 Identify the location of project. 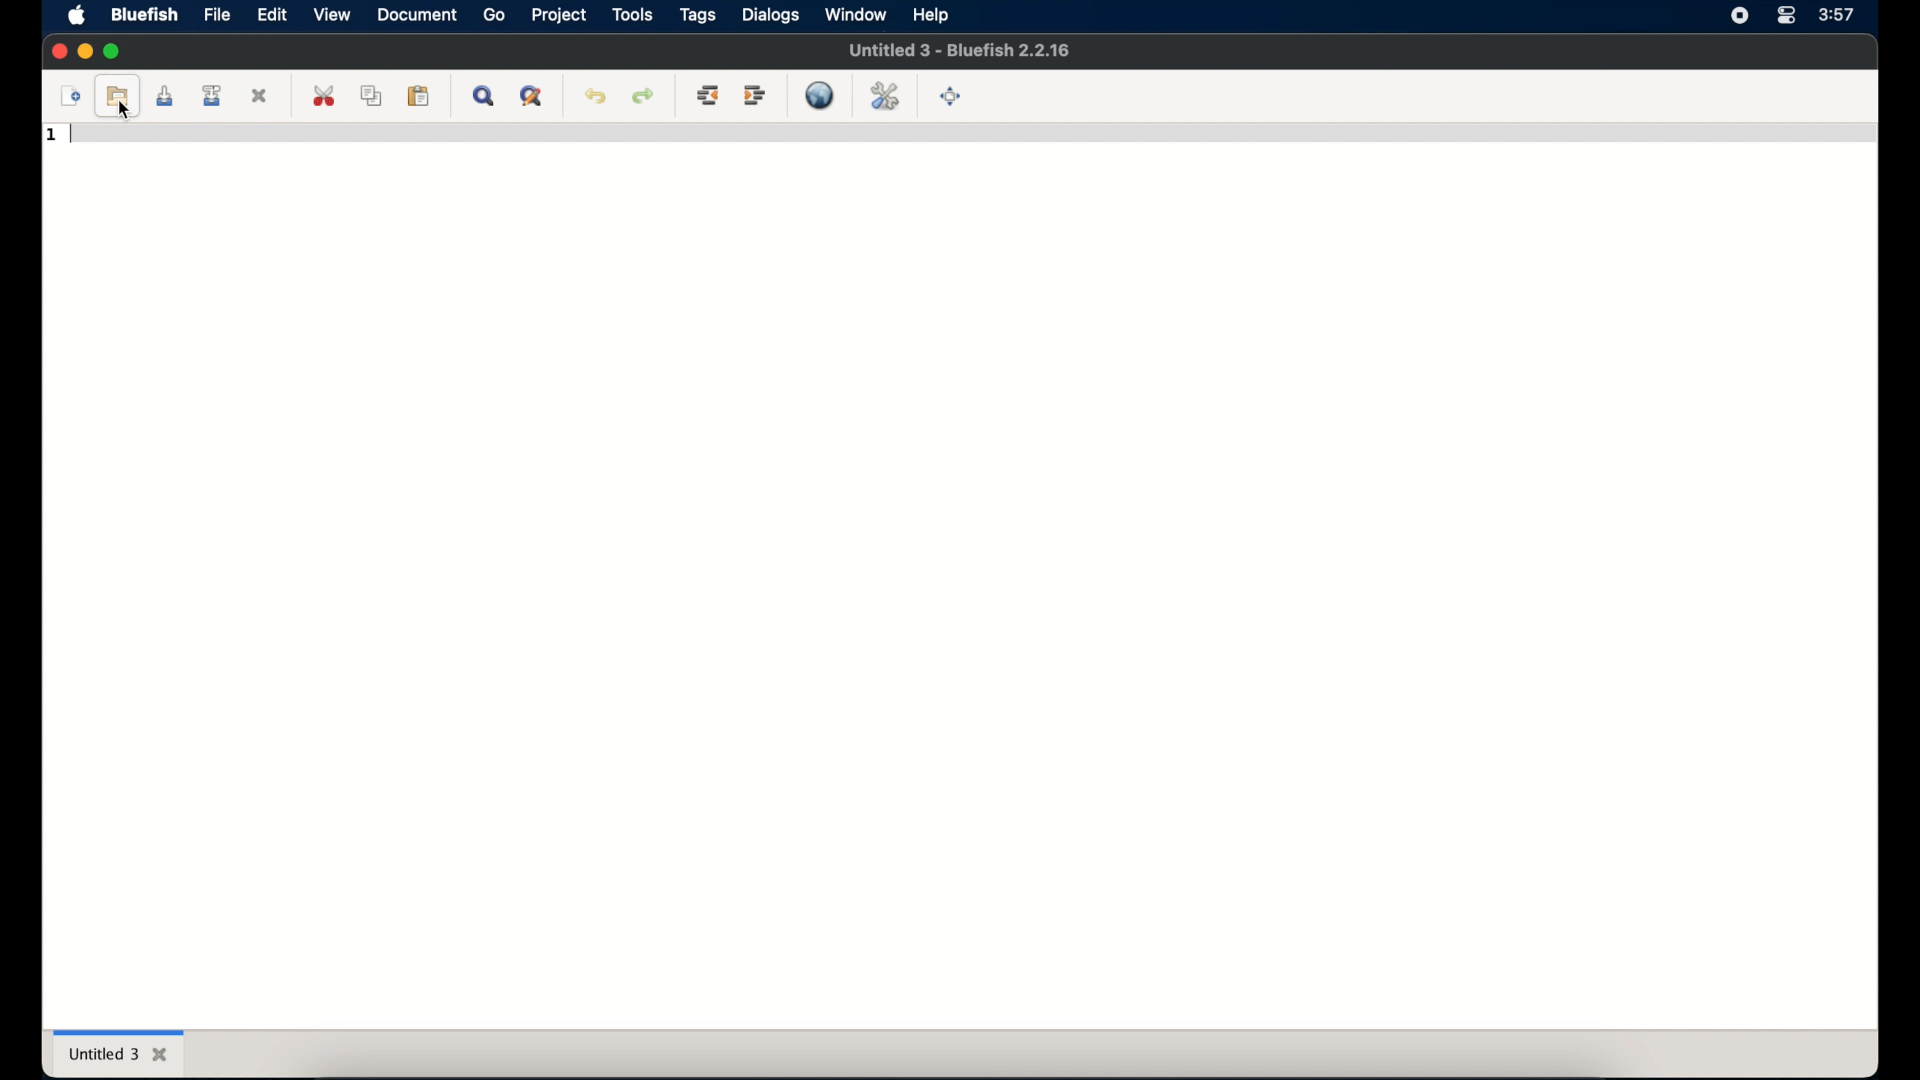
(558, 15).